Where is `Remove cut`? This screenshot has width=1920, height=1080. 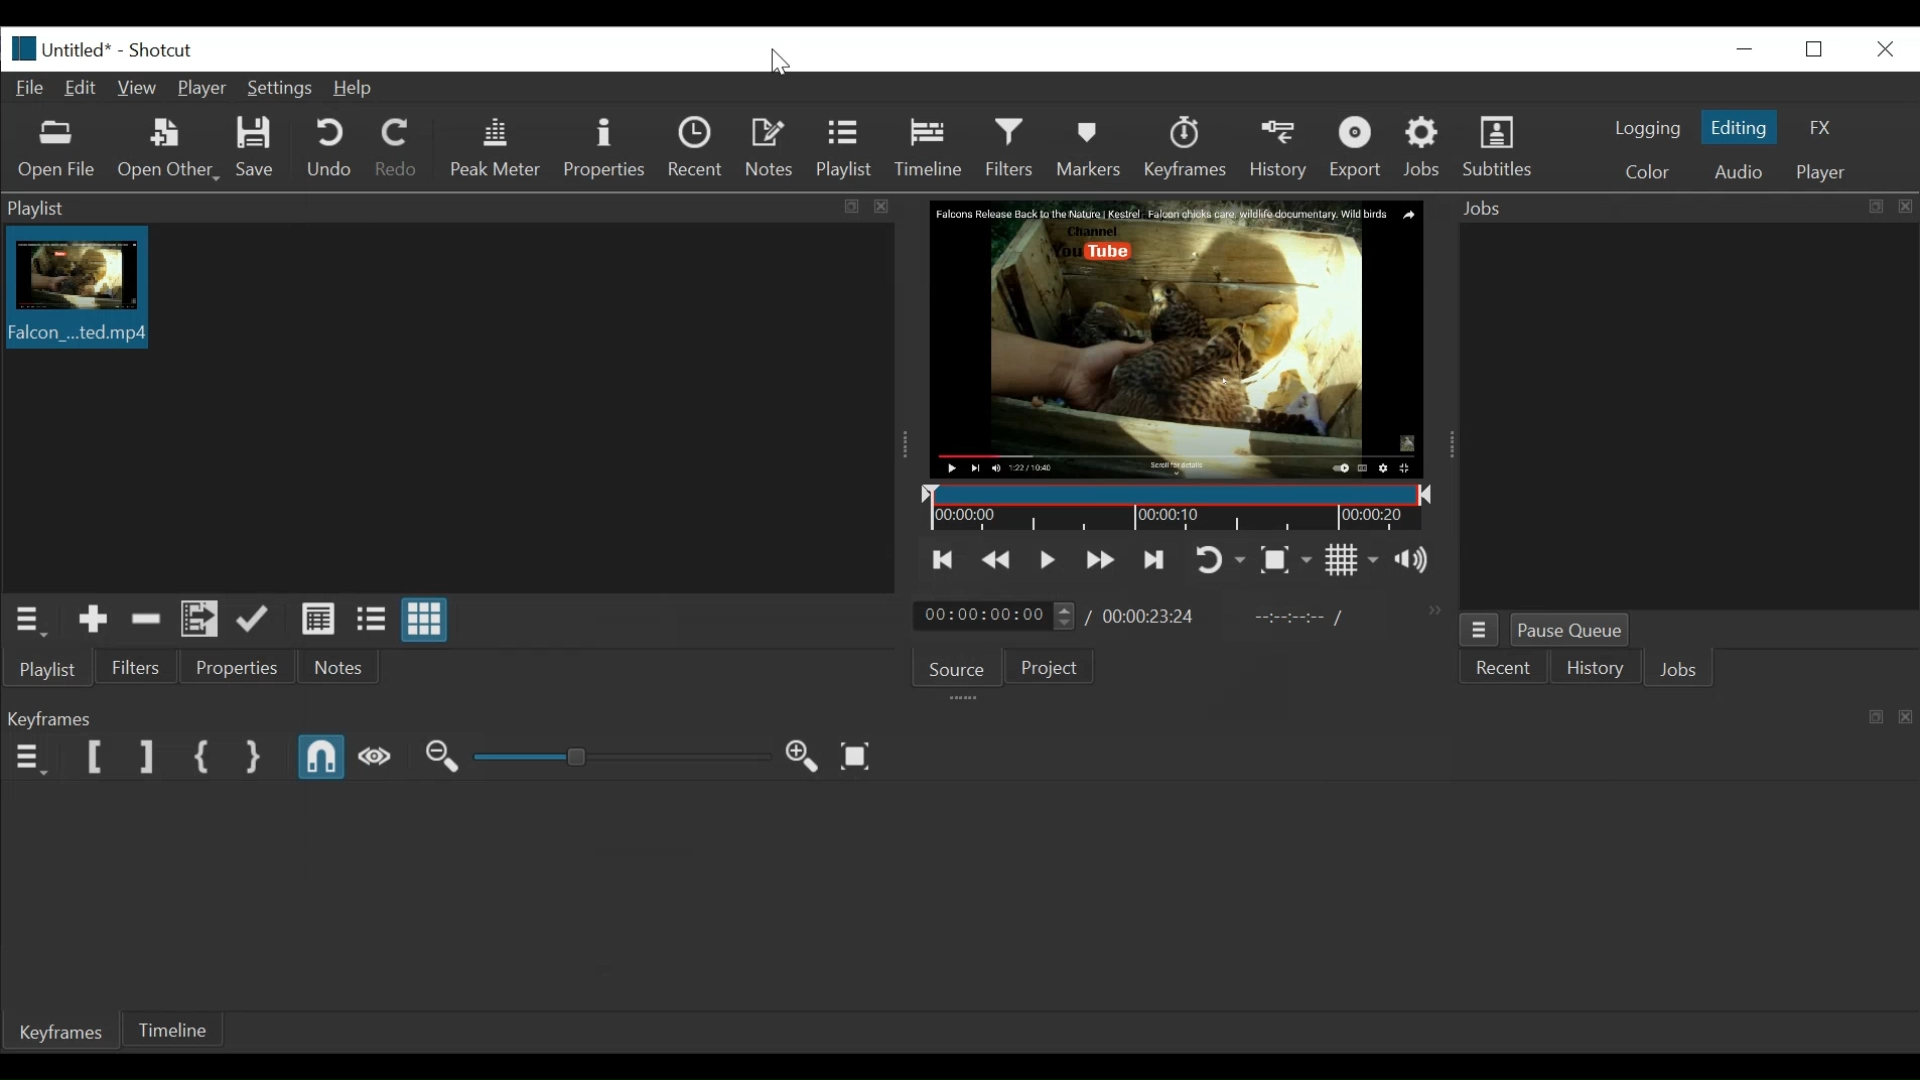
Remove cut is located at coordinates (147, 620).